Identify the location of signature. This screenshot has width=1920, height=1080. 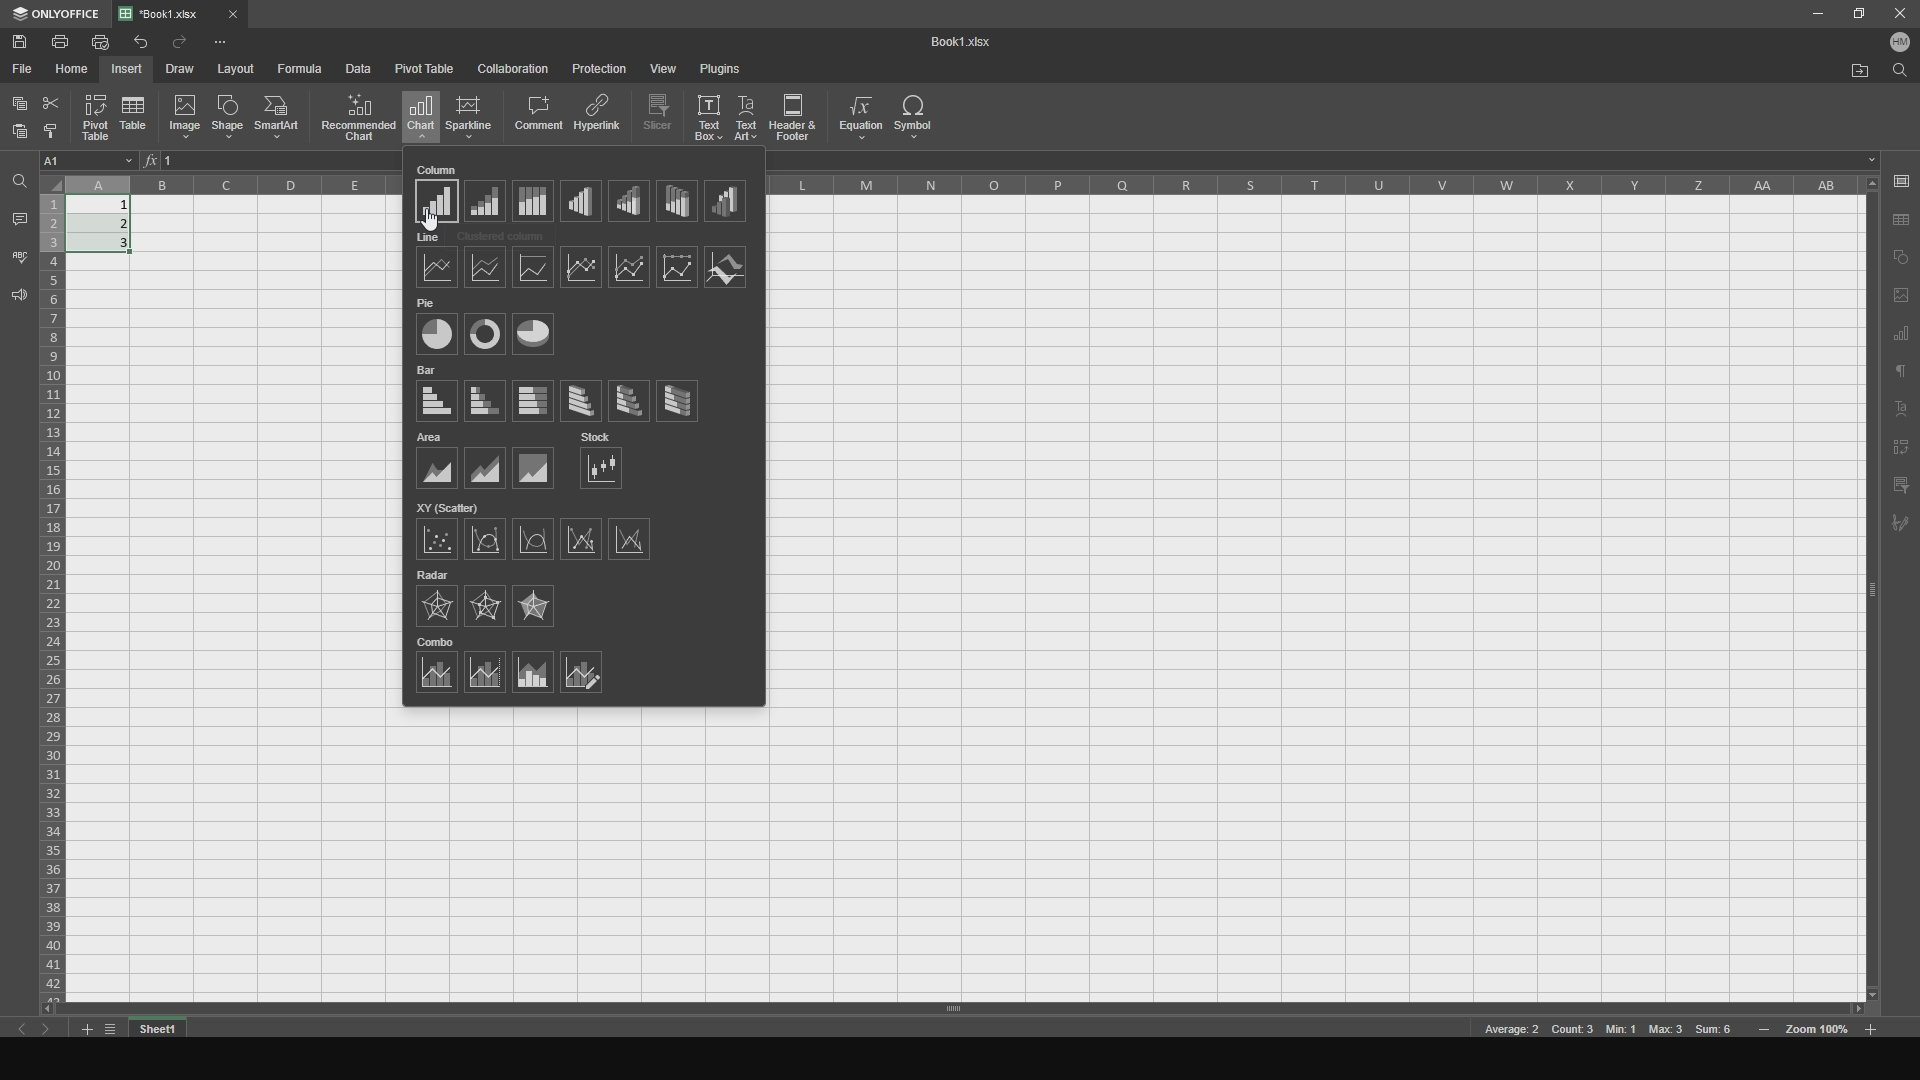
(1904, 528).